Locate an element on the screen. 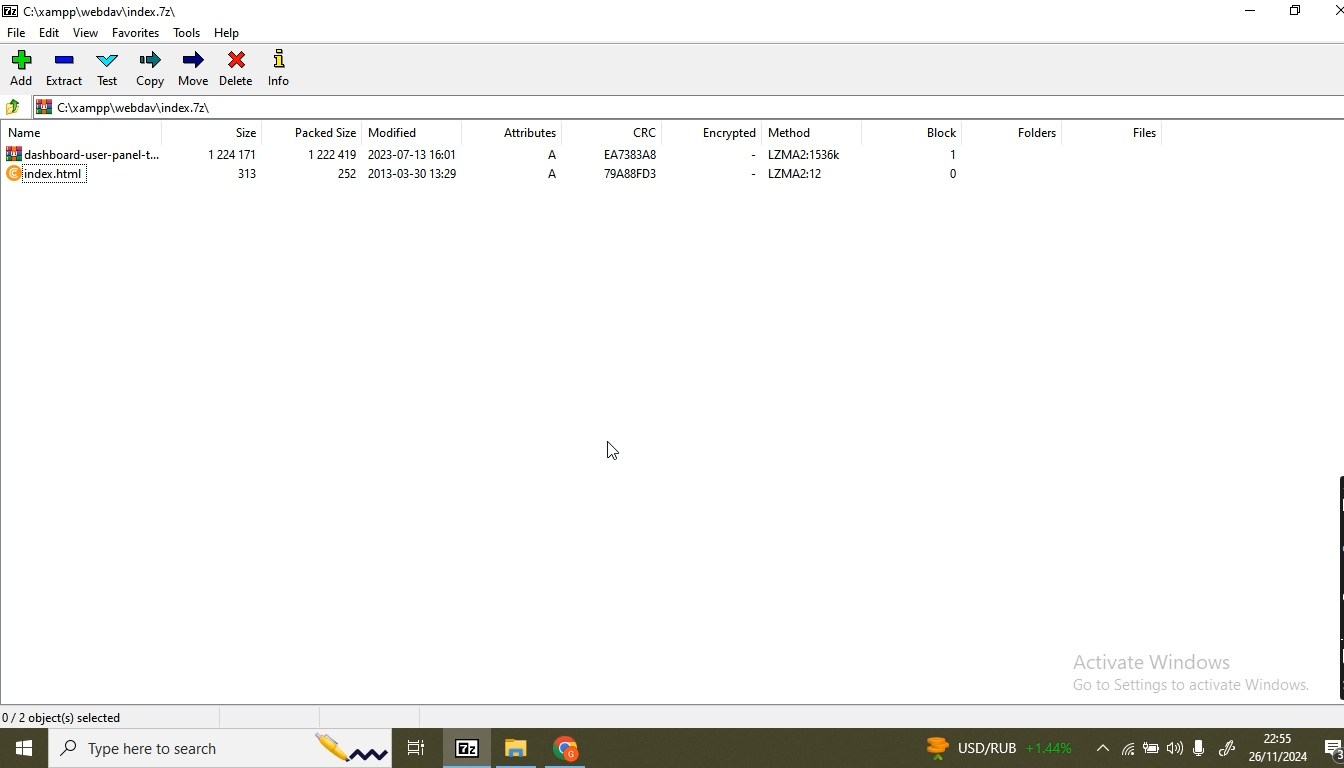 This screenshot has width=1344, height=768. 7-Zip  is located at coordinates (469, 747).